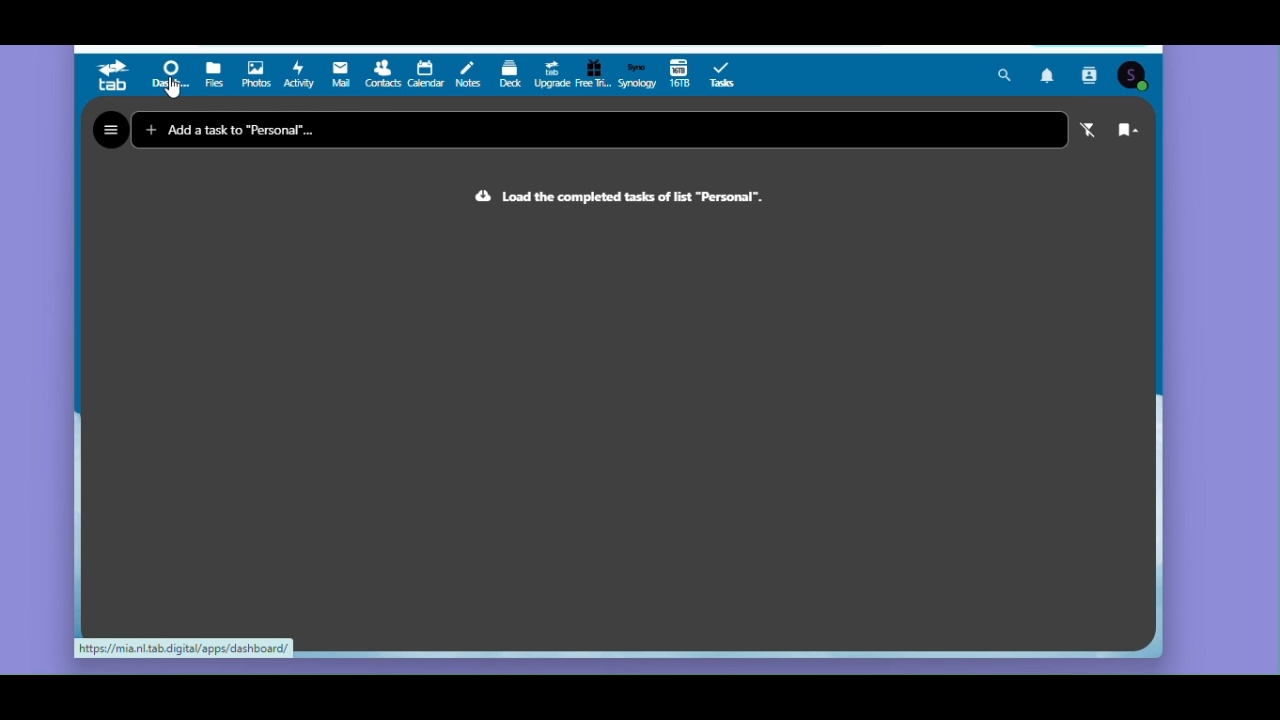 The width and height of the screenshot is (1280, 720). I want to click on 16 T B, so click(680, 75).